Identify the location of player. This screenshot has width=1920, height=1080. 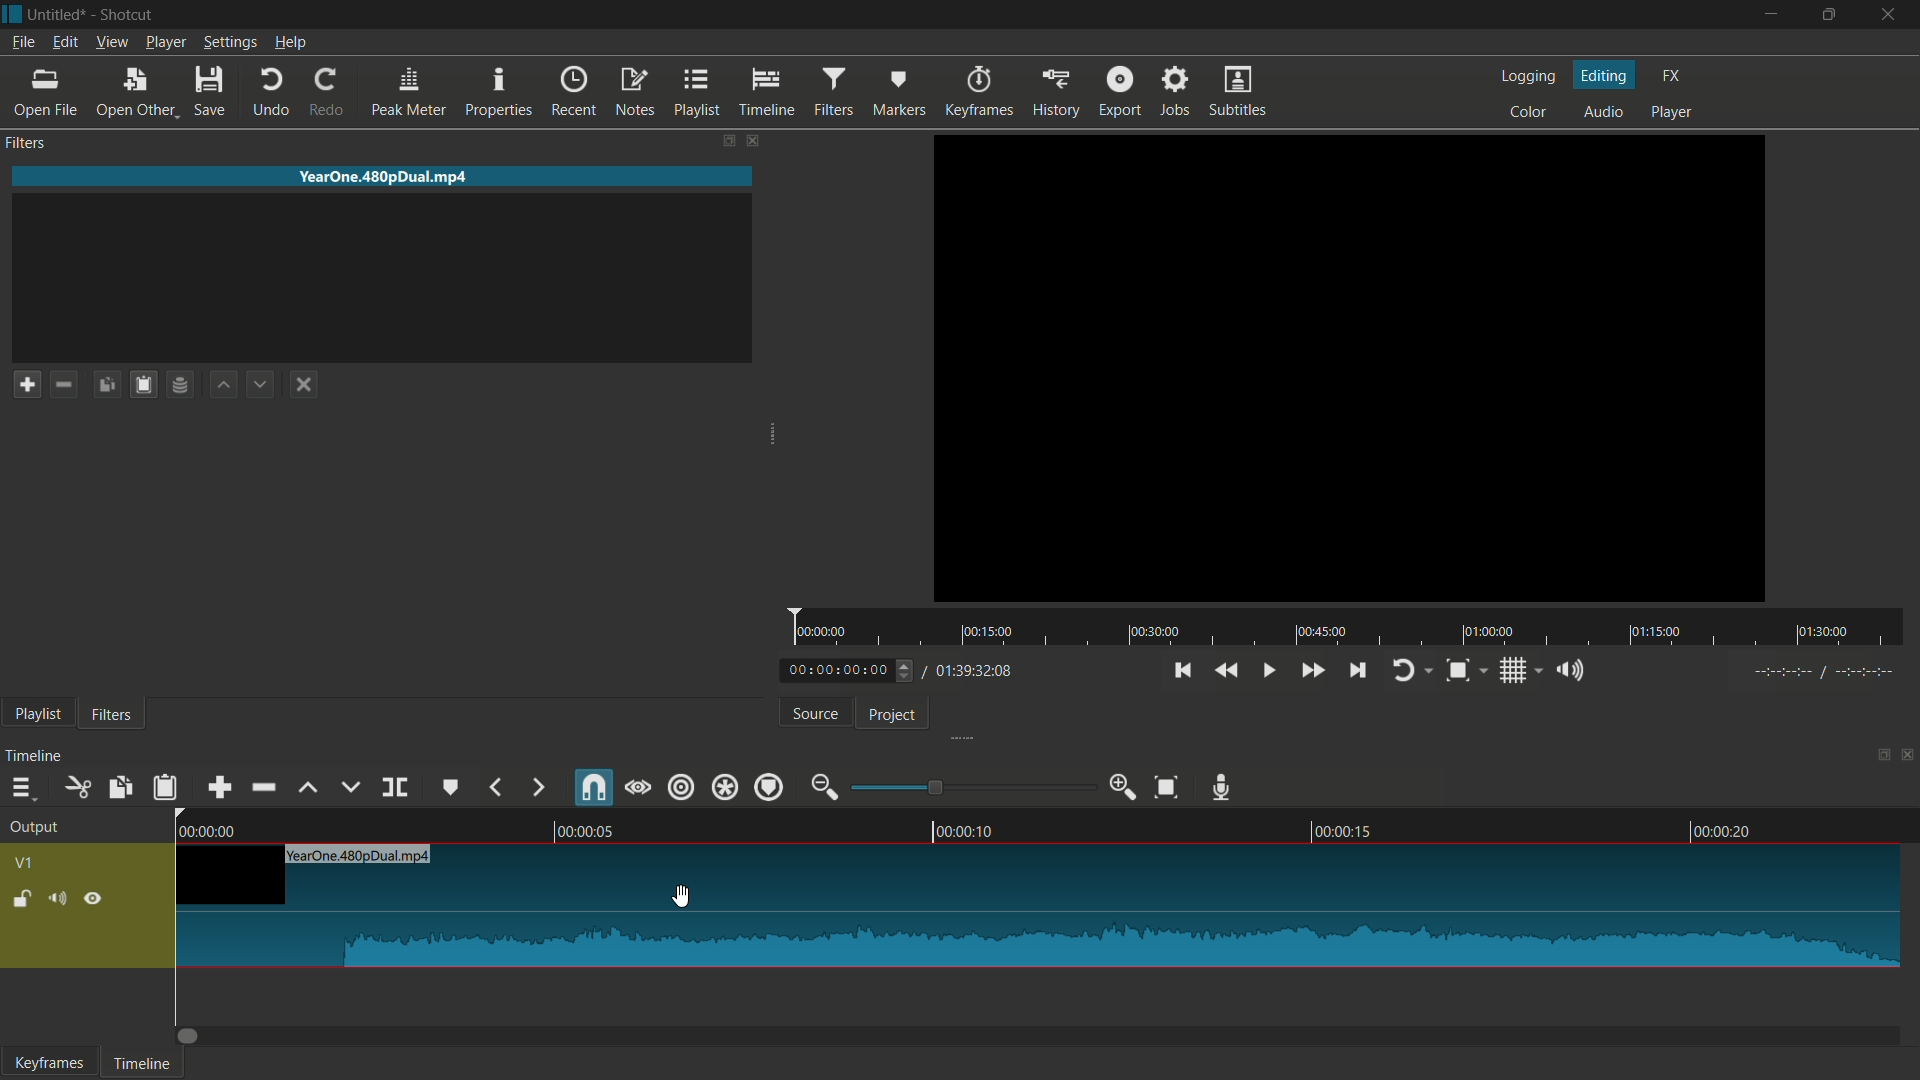
(1676, 110).